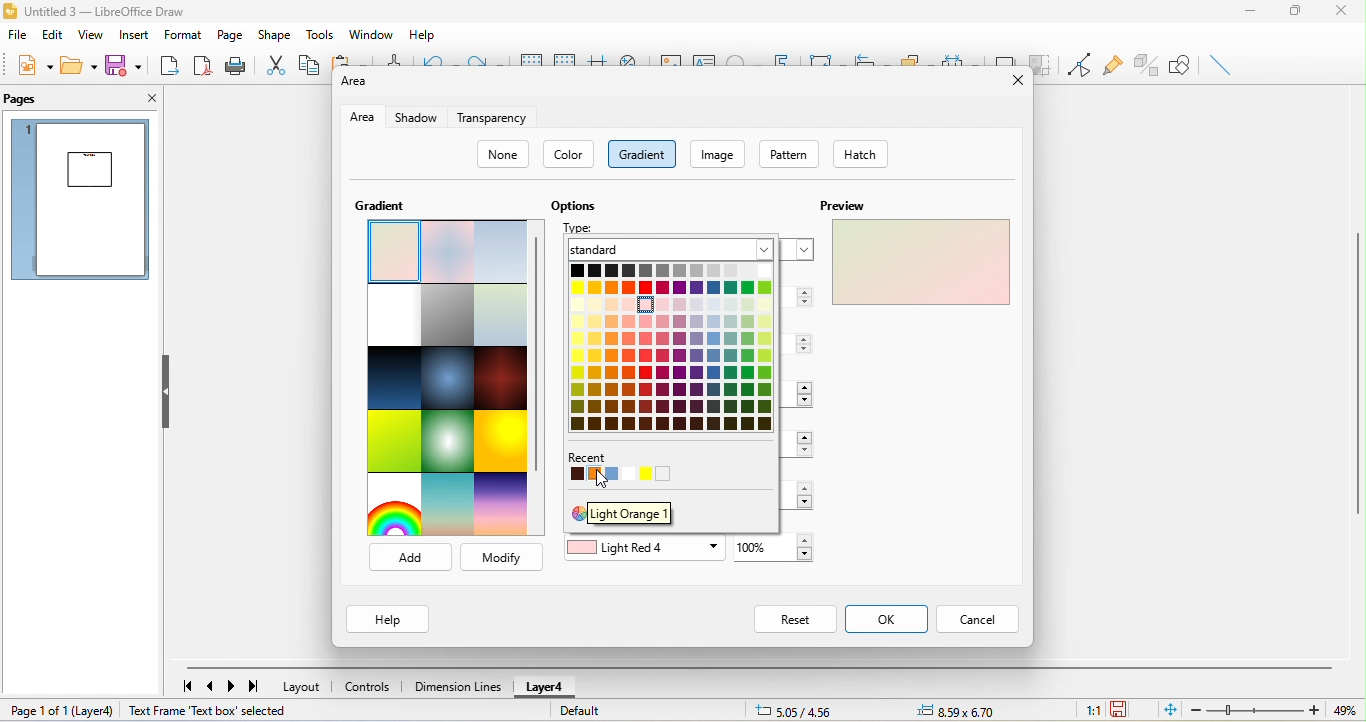 The height and width of the screenshot is (722, 1366). What do you see at coordinates (642, 548) in the screenshot?
I see `light red 4` at bounding box center [642, 548].